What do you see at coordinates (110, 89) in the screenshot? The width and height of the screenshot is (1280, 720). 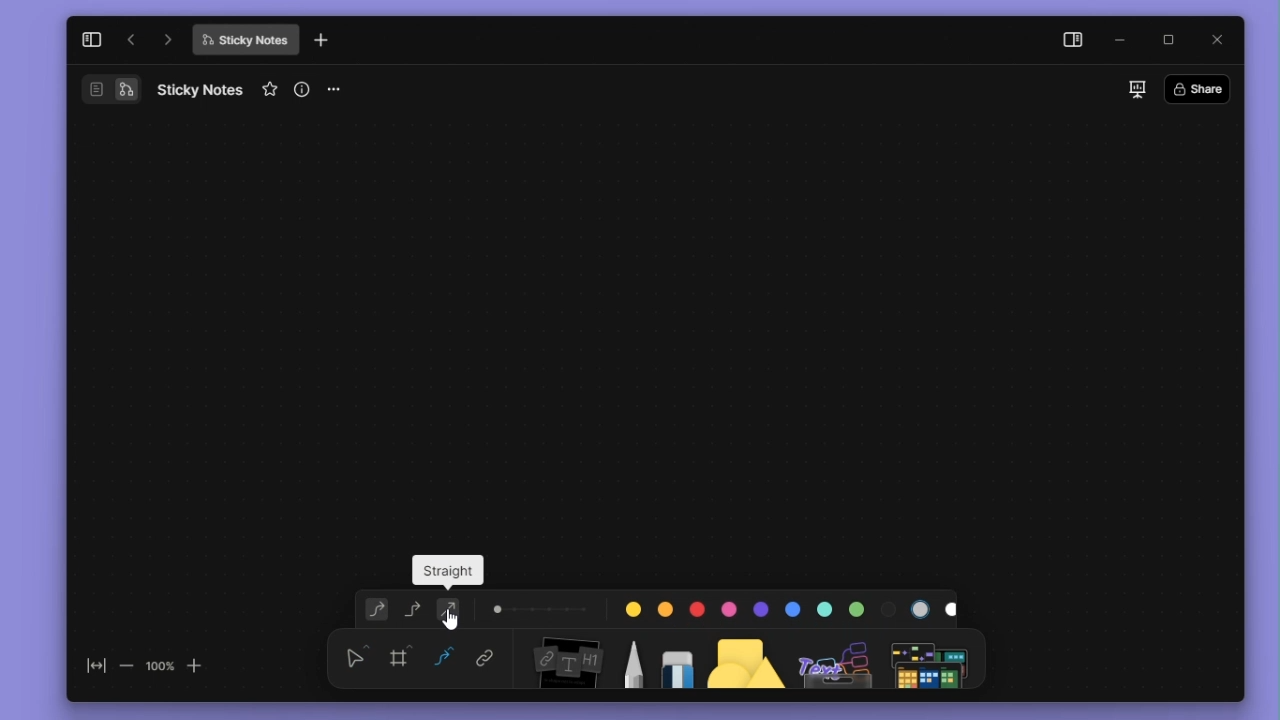 I see `switch` at bounding box center [110, 89].